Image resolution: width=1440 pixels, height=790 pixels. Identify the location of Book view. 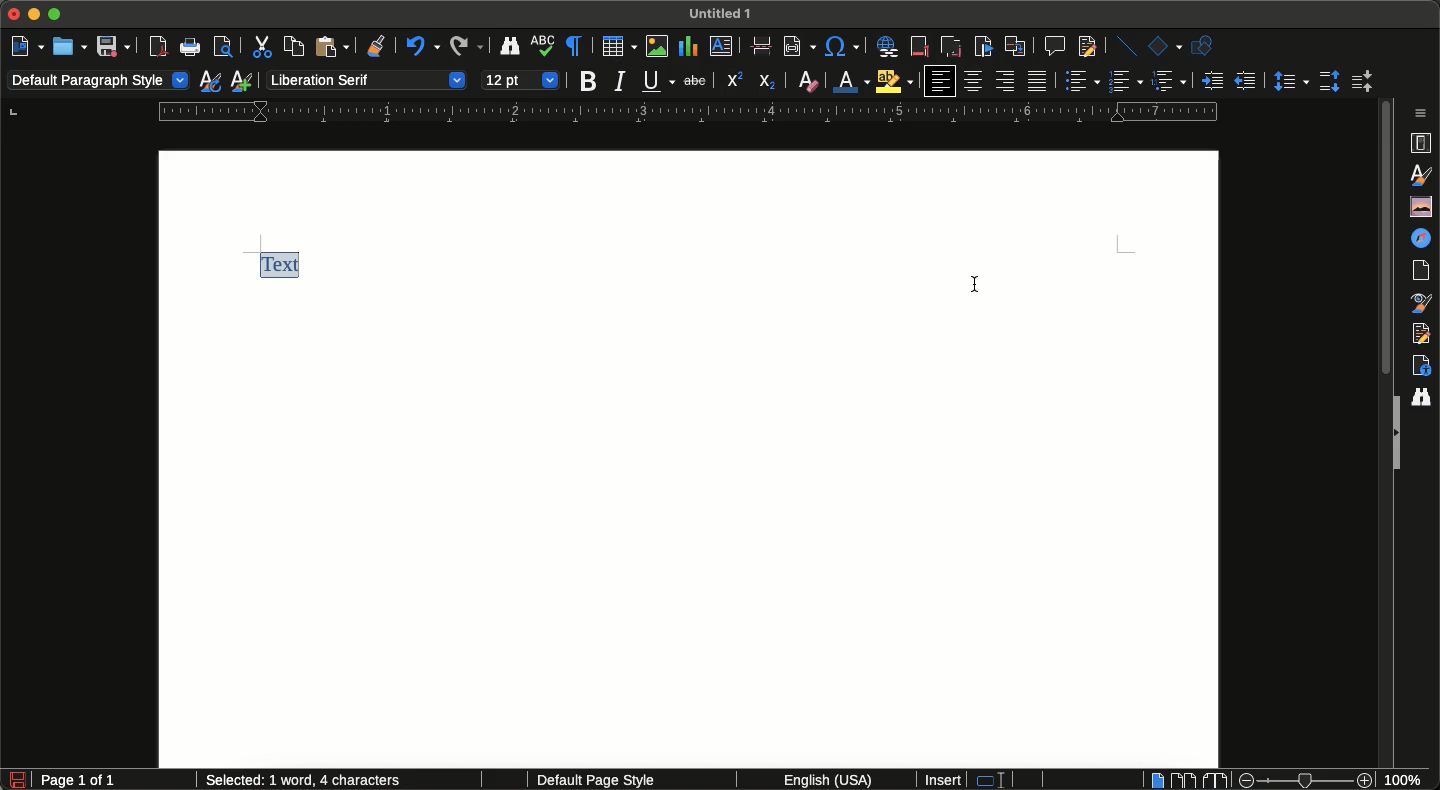
(1212, 780).